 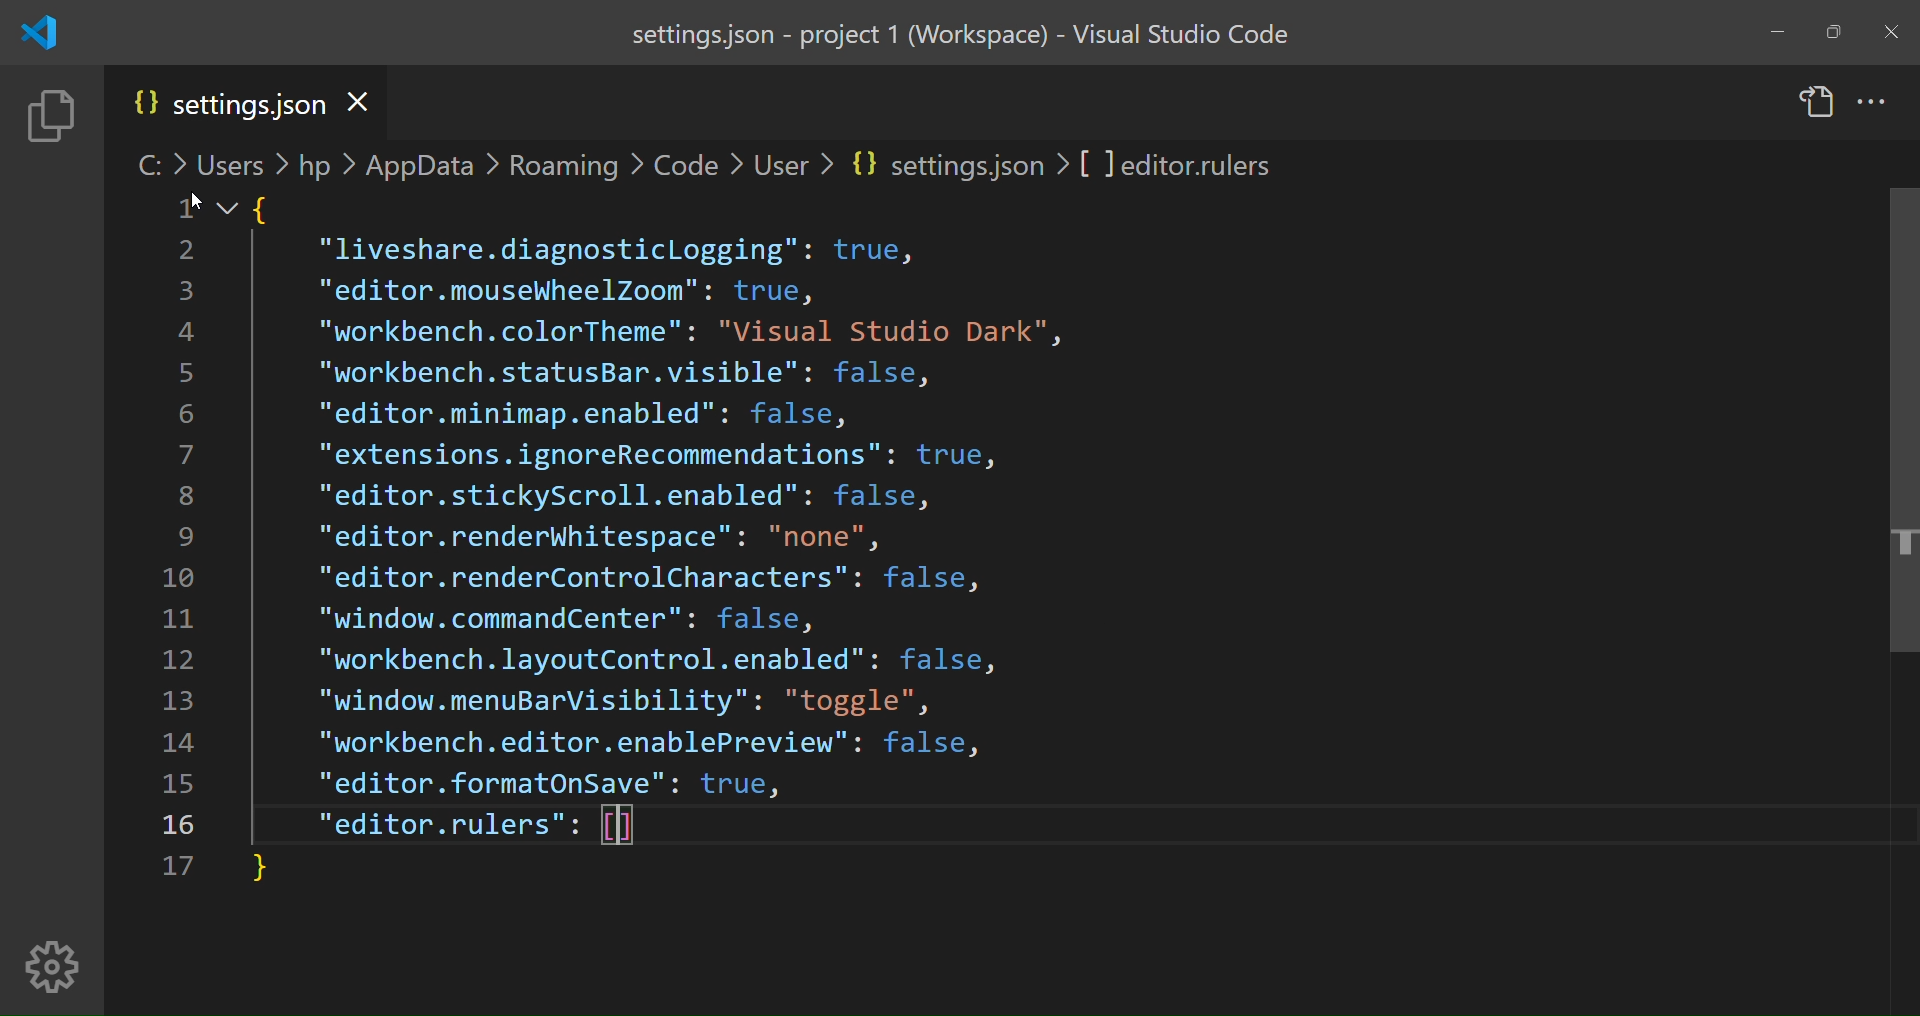 What do you see at coordinates (718, 162) in the screenshot?
I see `path` at bounding box center [718, 162].